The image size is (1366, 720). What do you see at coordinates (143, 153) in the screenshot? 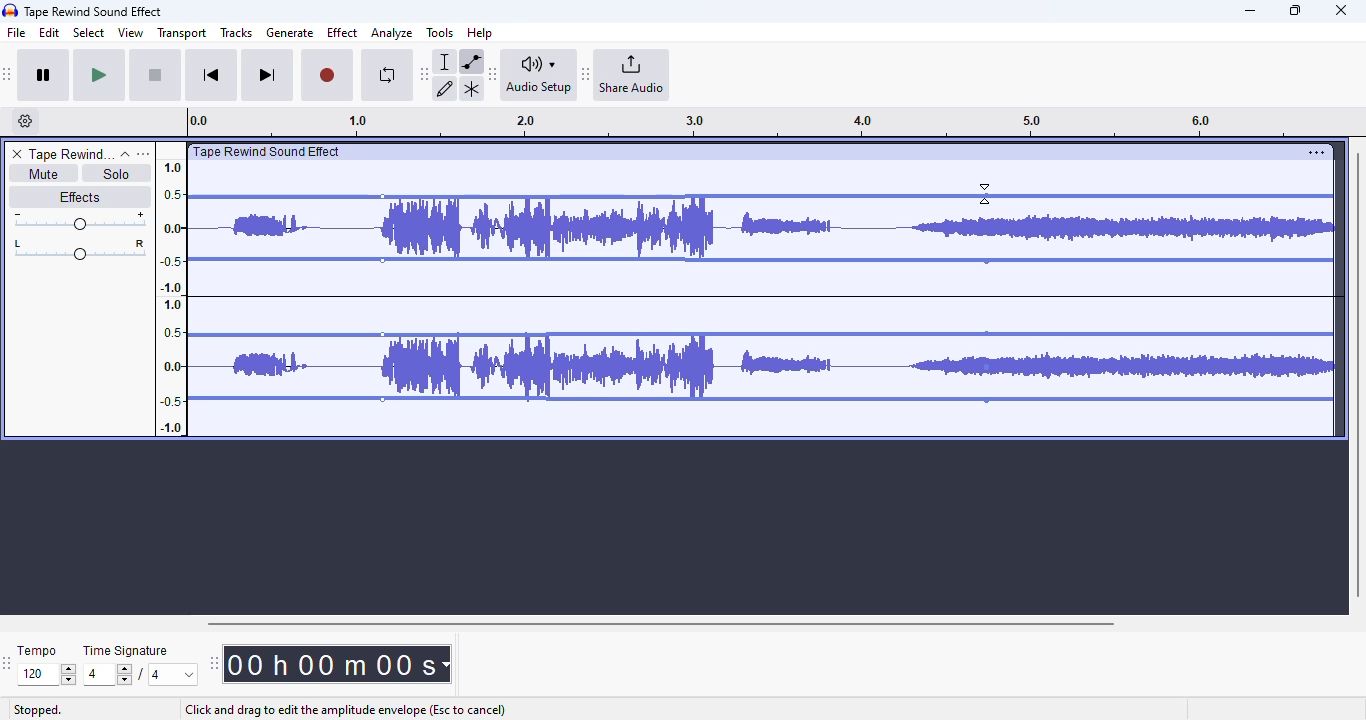
I see `open menu` at bounding box center [143, 153].